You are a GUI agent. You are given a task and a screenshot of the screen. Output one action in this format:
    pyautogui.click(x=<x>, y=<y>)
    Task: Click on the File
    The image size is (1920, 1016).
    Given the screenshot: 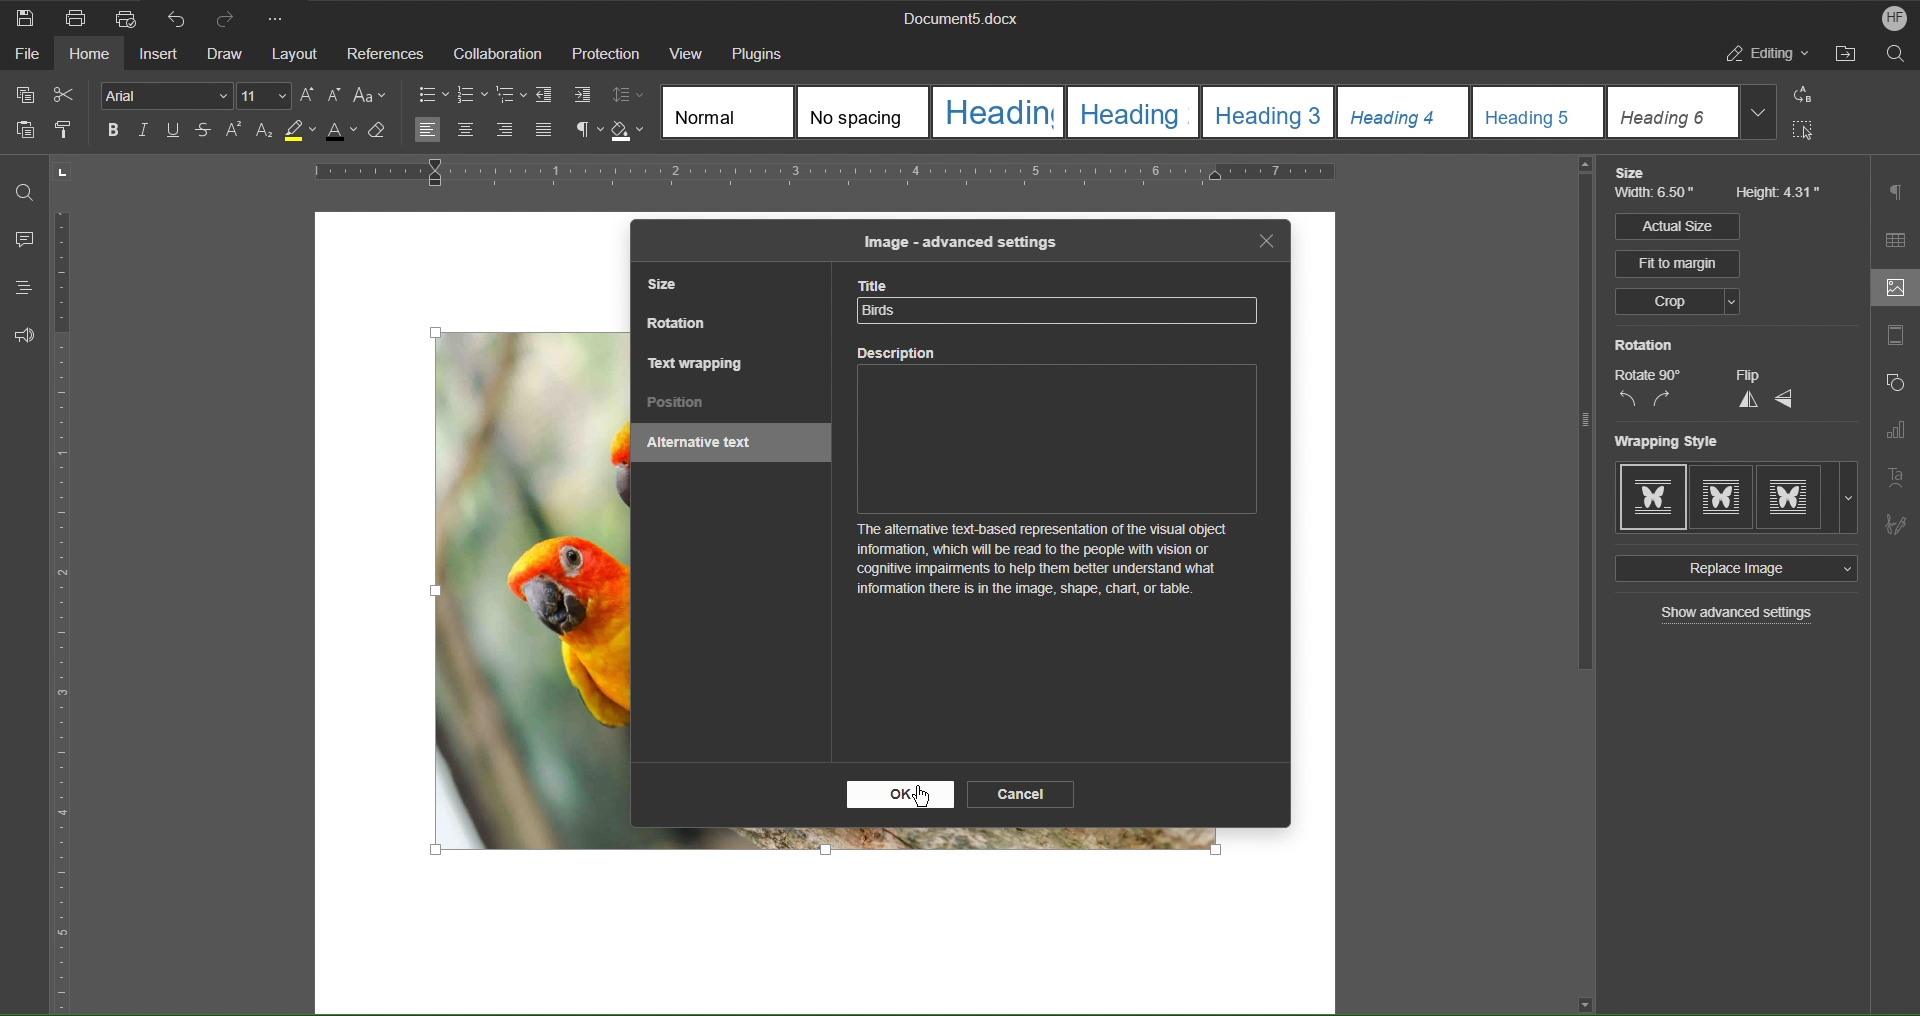 What is the action you would take?
    pyautogui.click(x=22, y=57)
    